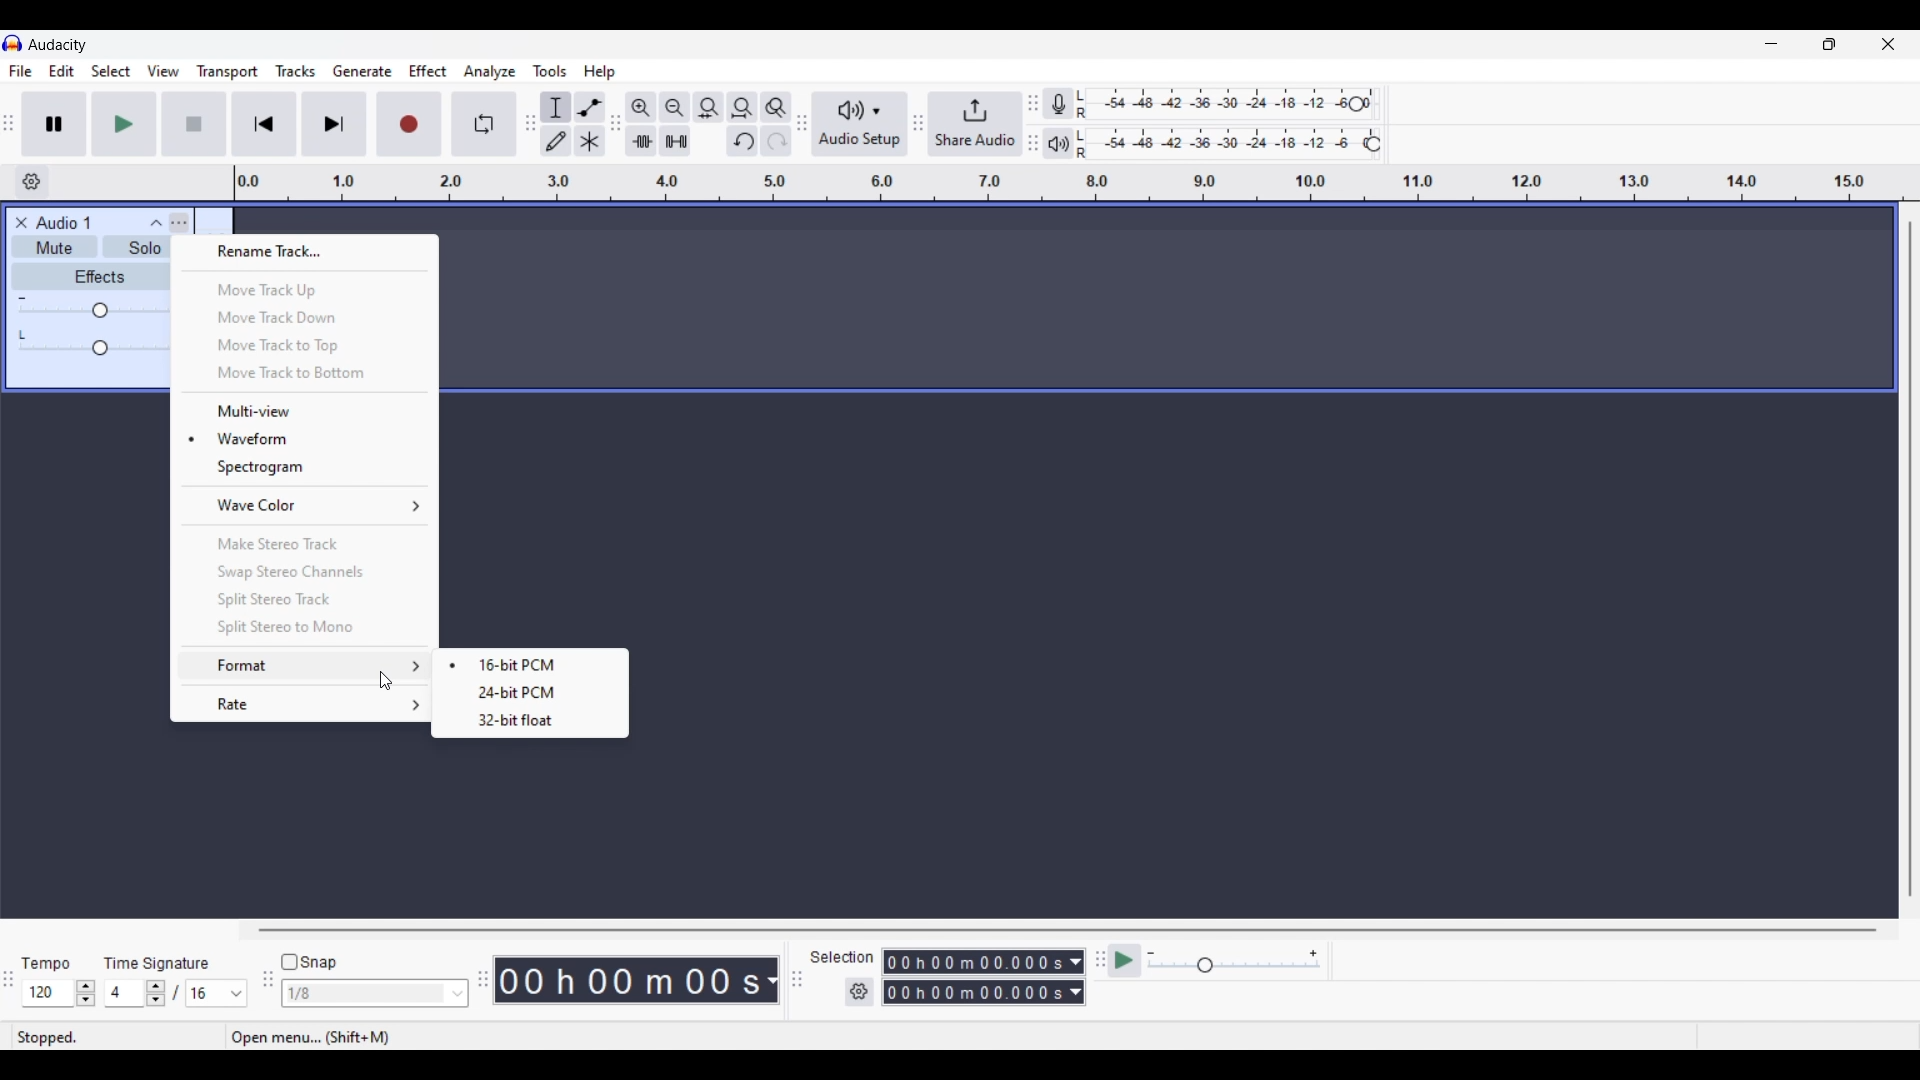 The image size is (1920, 1080). Describe the element at coordinates (306, 543) in the screenshot. I see `Make stereo track` at that location.